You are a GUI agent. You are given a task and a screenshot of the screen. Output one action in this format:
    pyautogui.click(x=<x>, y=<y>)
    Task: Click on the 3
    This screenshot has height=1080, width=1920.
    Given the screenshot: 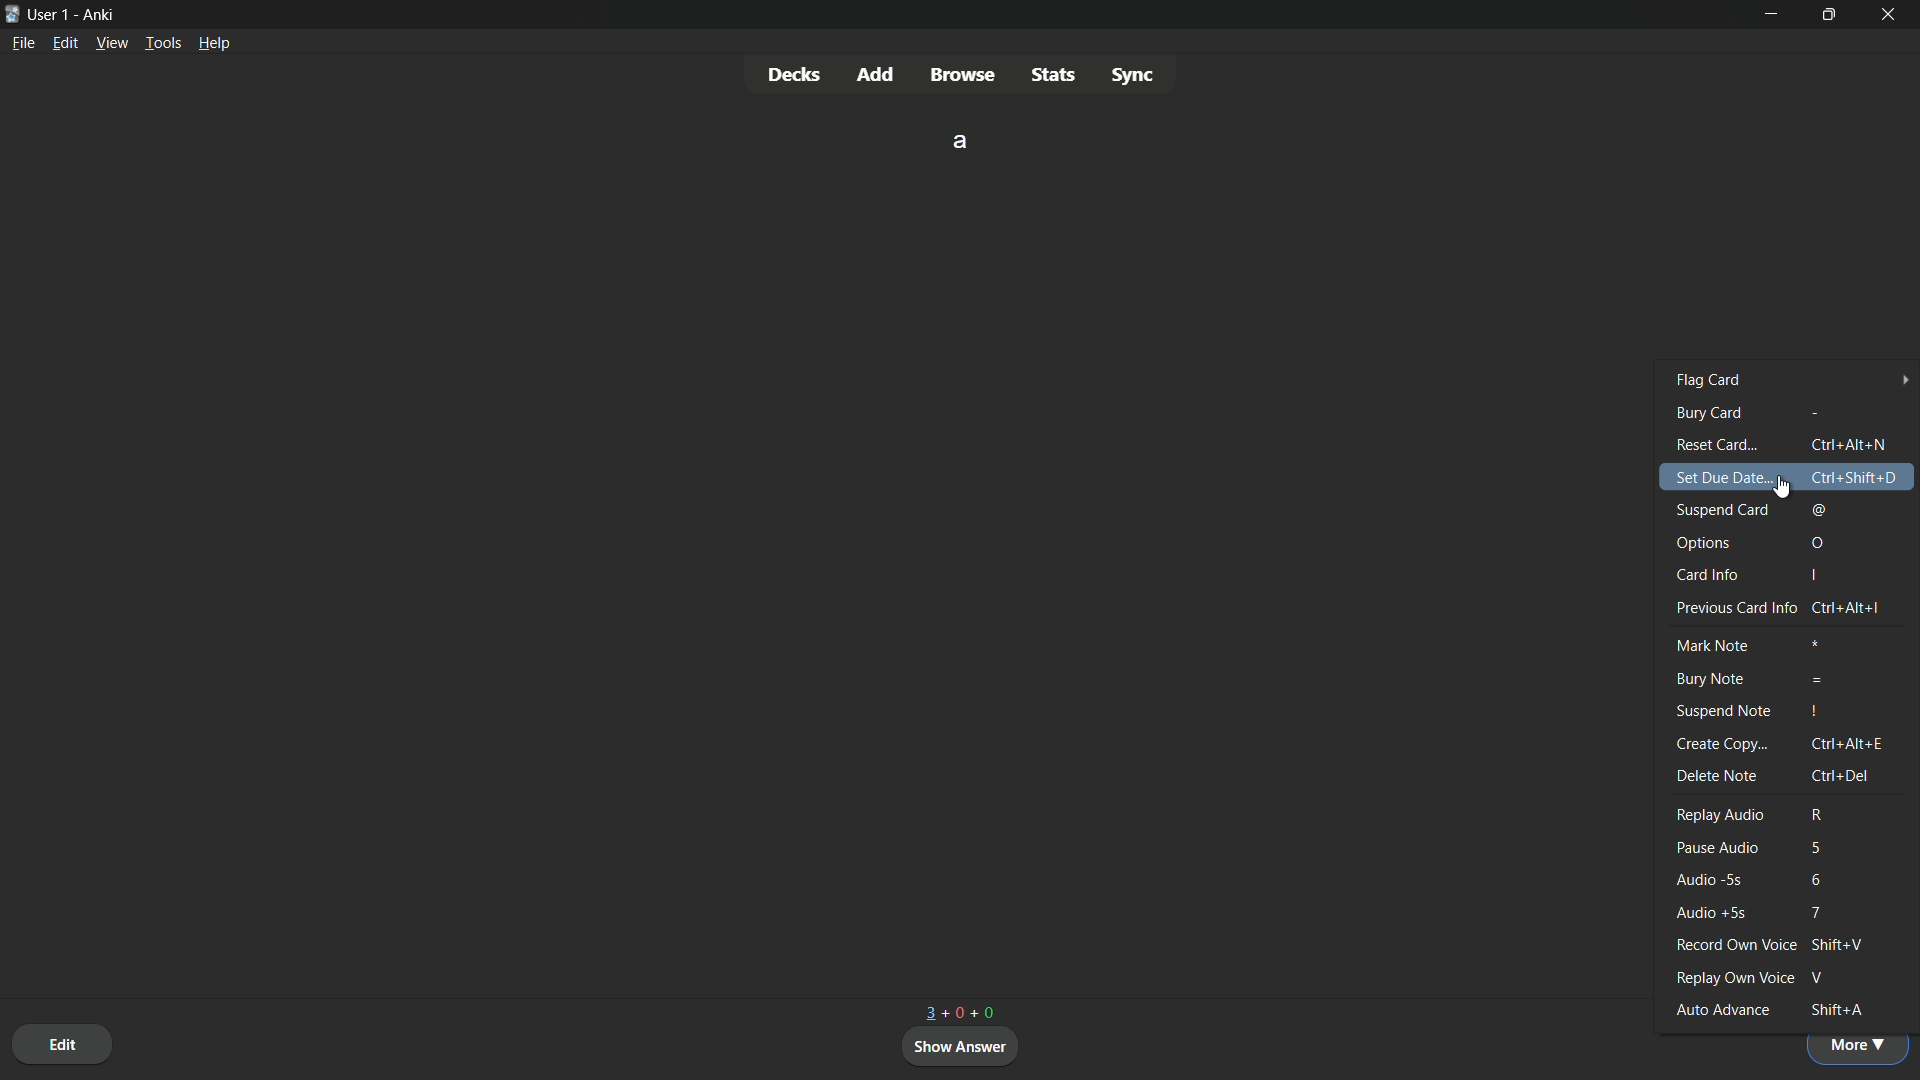 What is the action you would take?
    pyautogui.click(x=925, y=1013)
    